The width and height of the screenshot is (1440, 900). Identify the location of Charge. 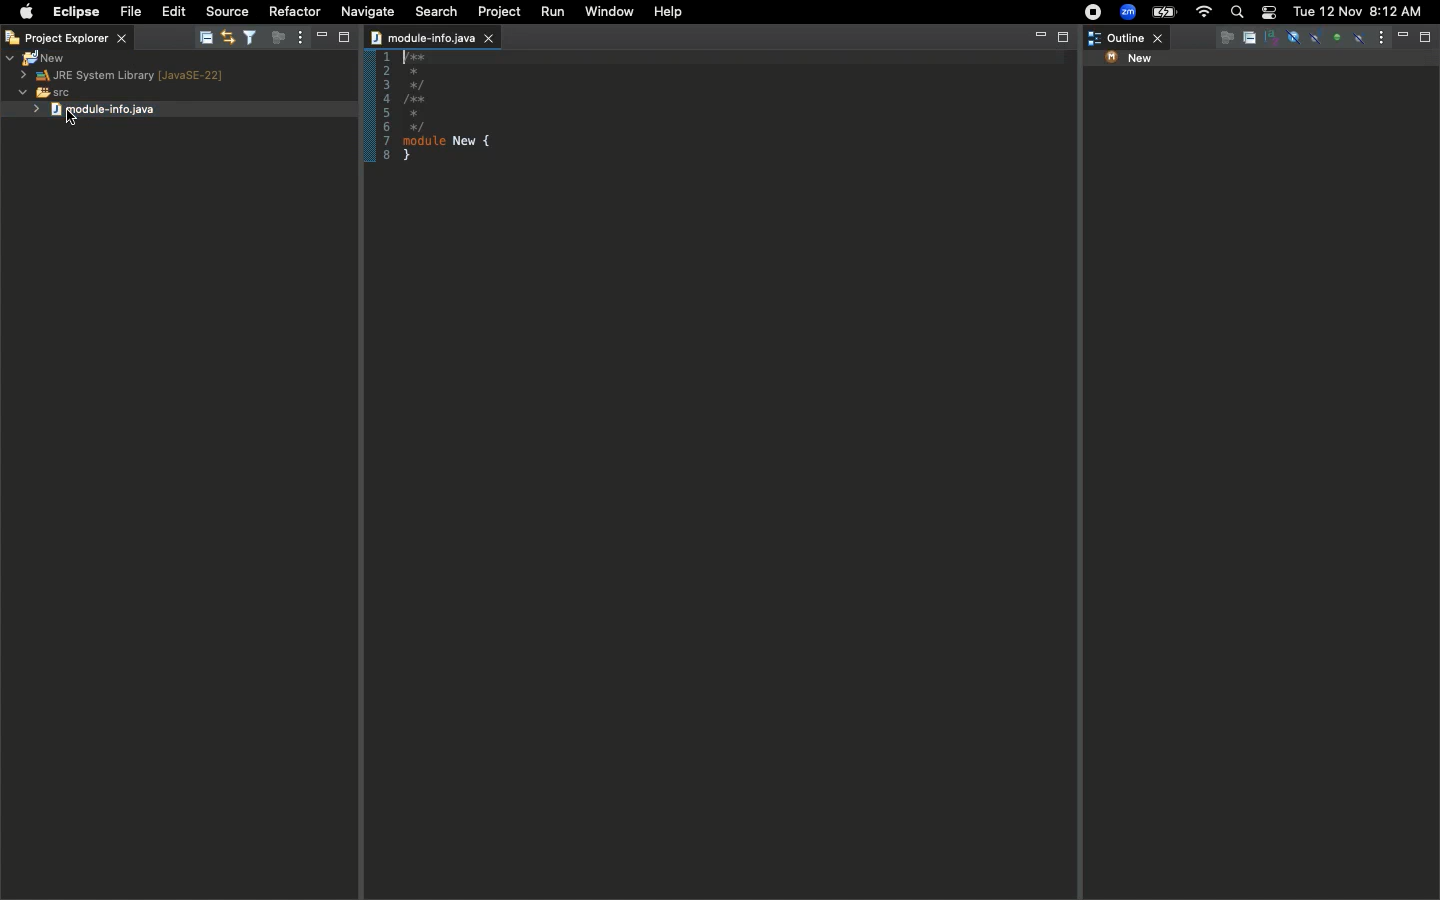
(1160, 14).